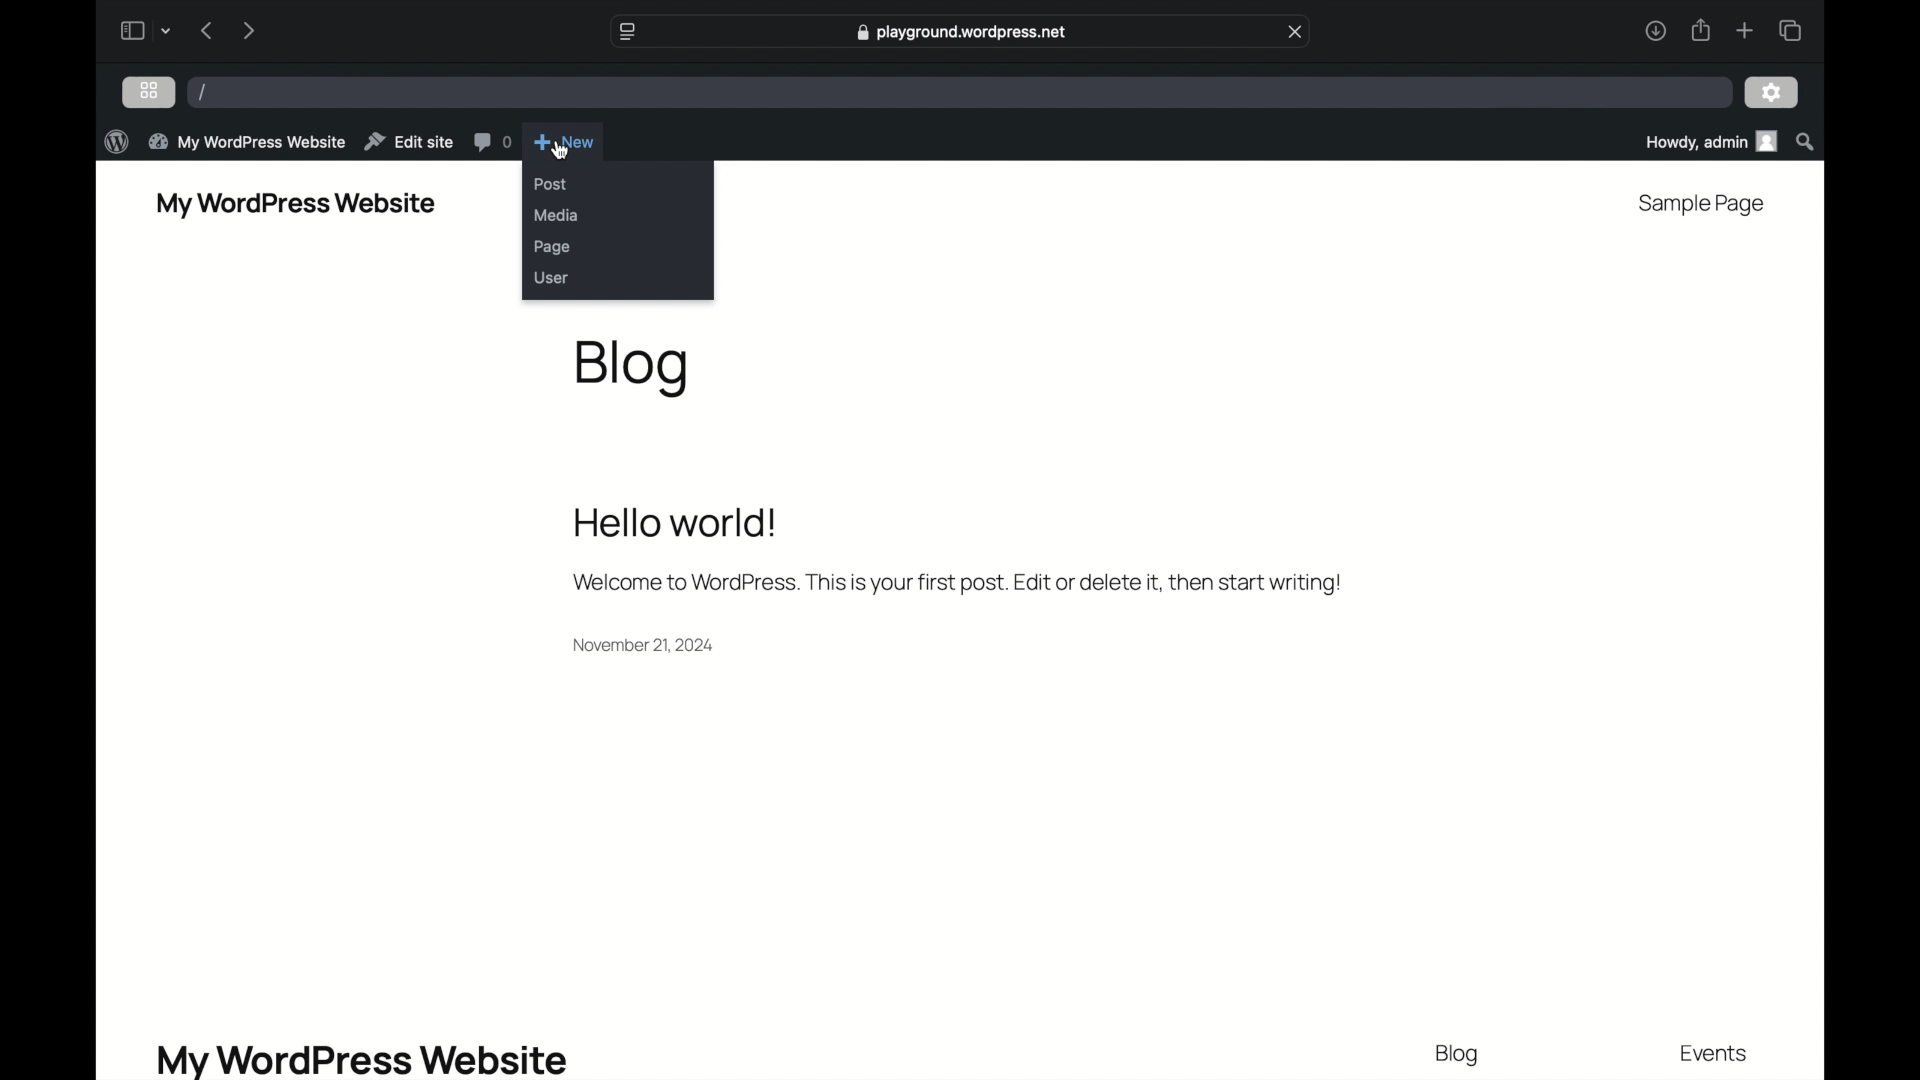 This screenshot has width=1920, height=1080. What do you see at coordinates (551, 184) in the screenshot?
I see `post` at bounding box center [551, 184].